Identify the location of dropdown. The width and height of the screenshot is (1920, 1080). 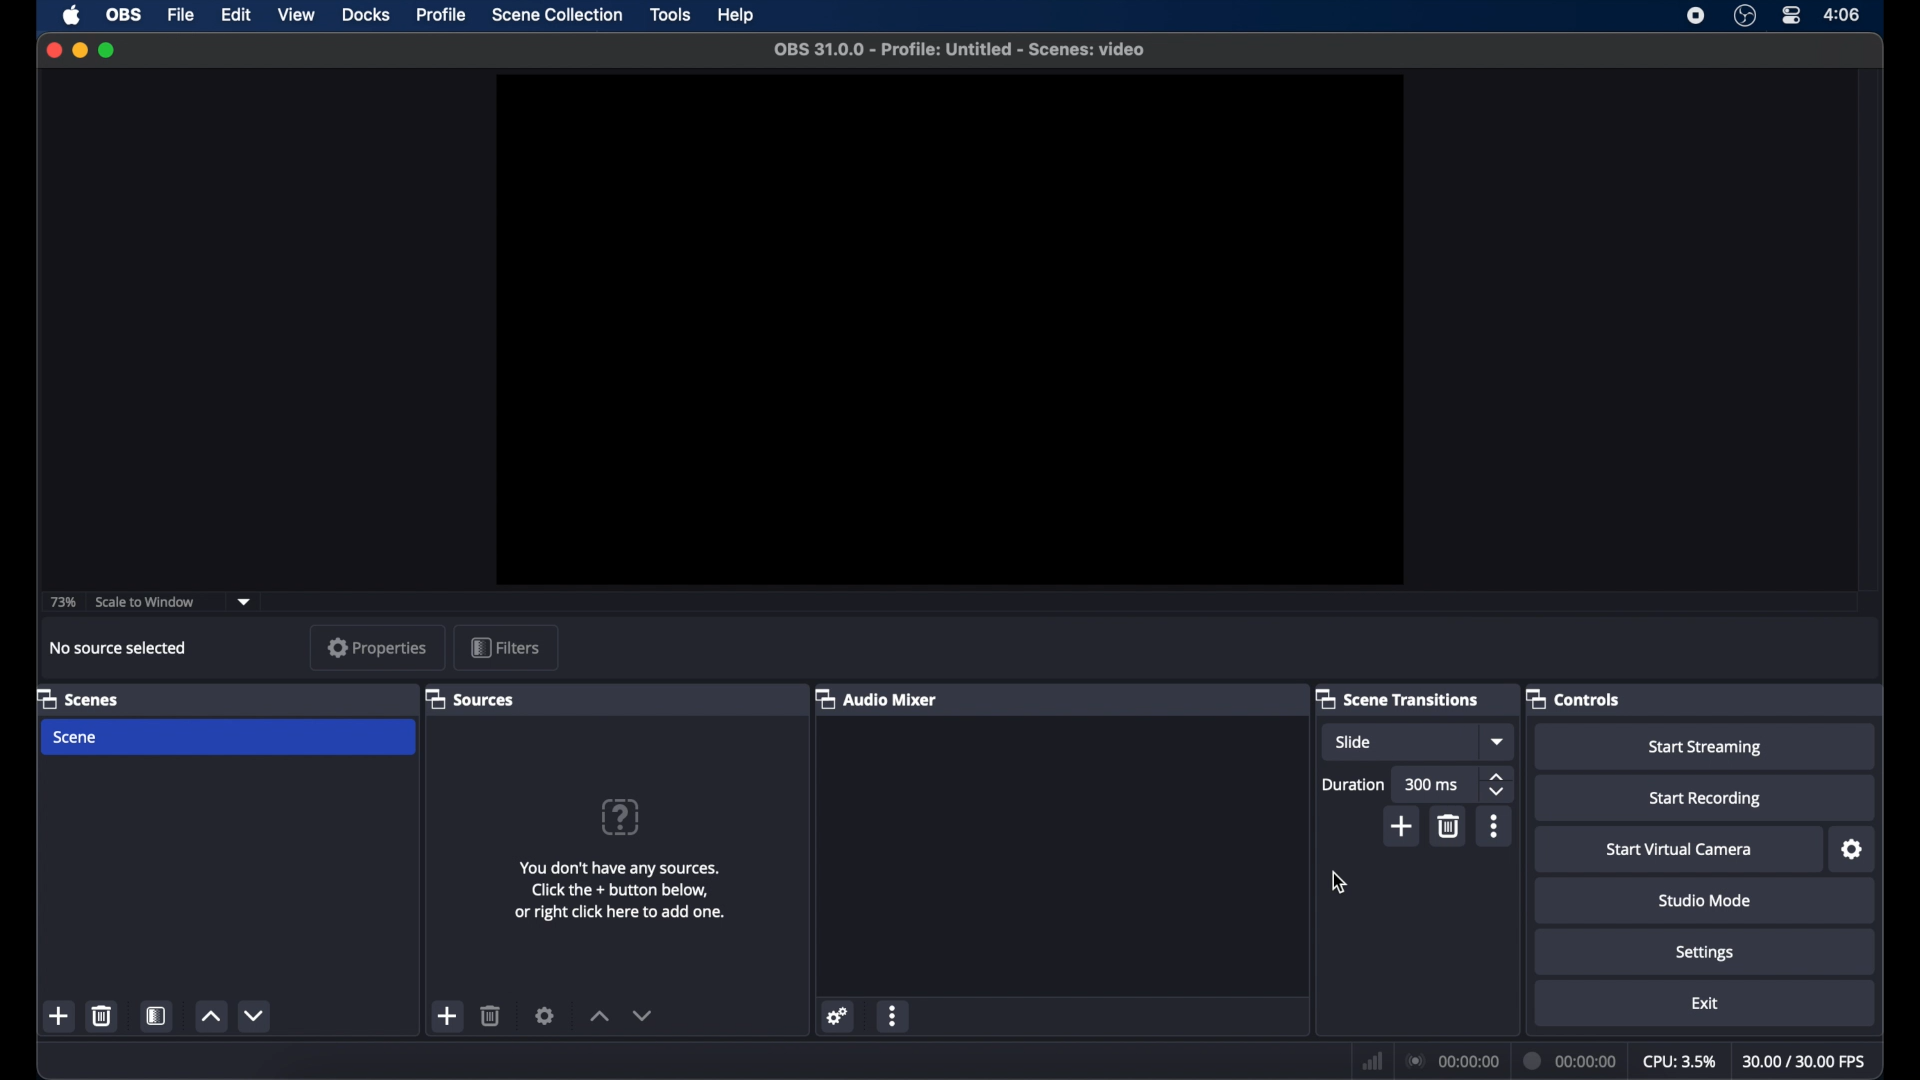
(246, 602).